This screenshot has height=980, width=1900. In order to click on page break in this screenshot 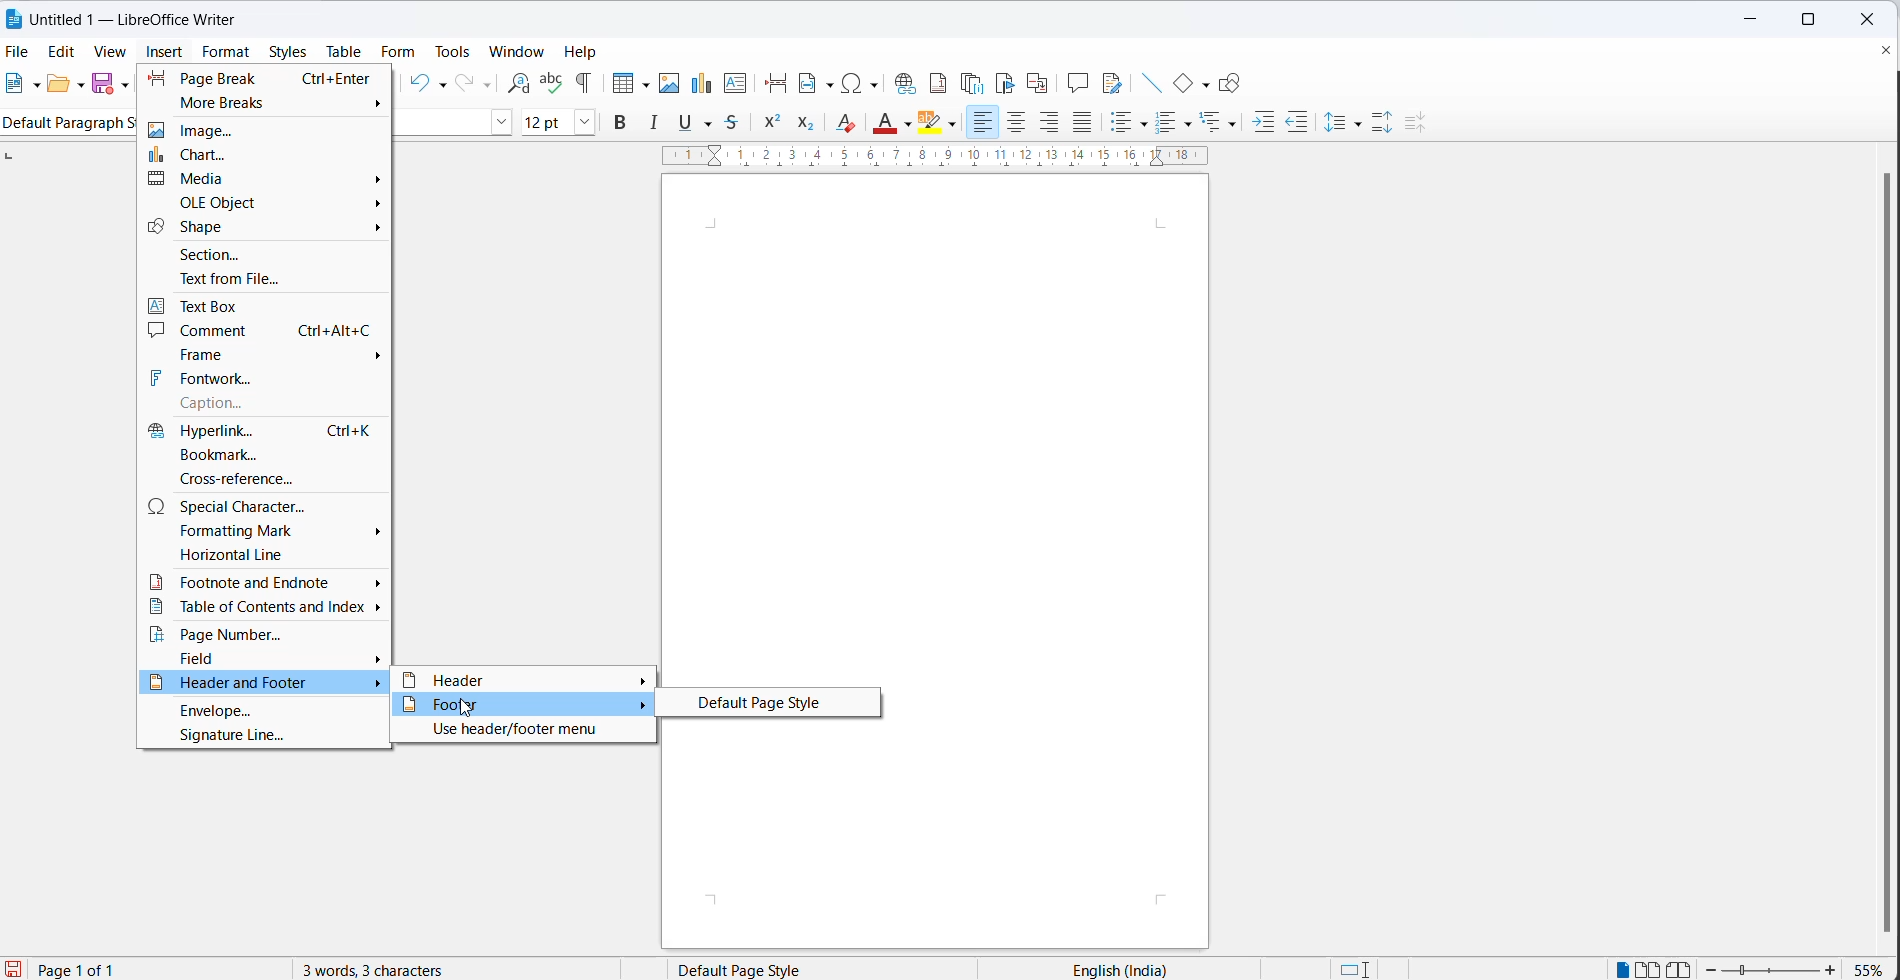, I will do `click(263, 79)`.